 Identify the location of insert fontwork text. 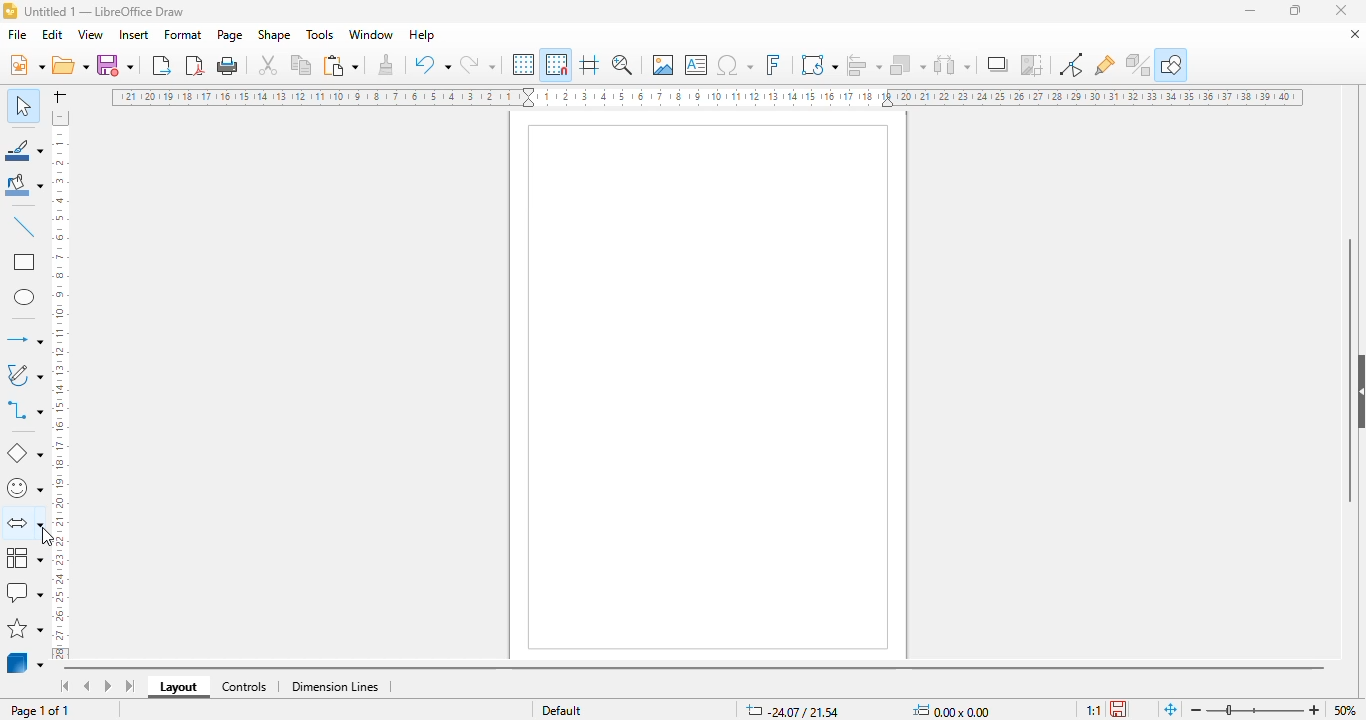
(773, 64).